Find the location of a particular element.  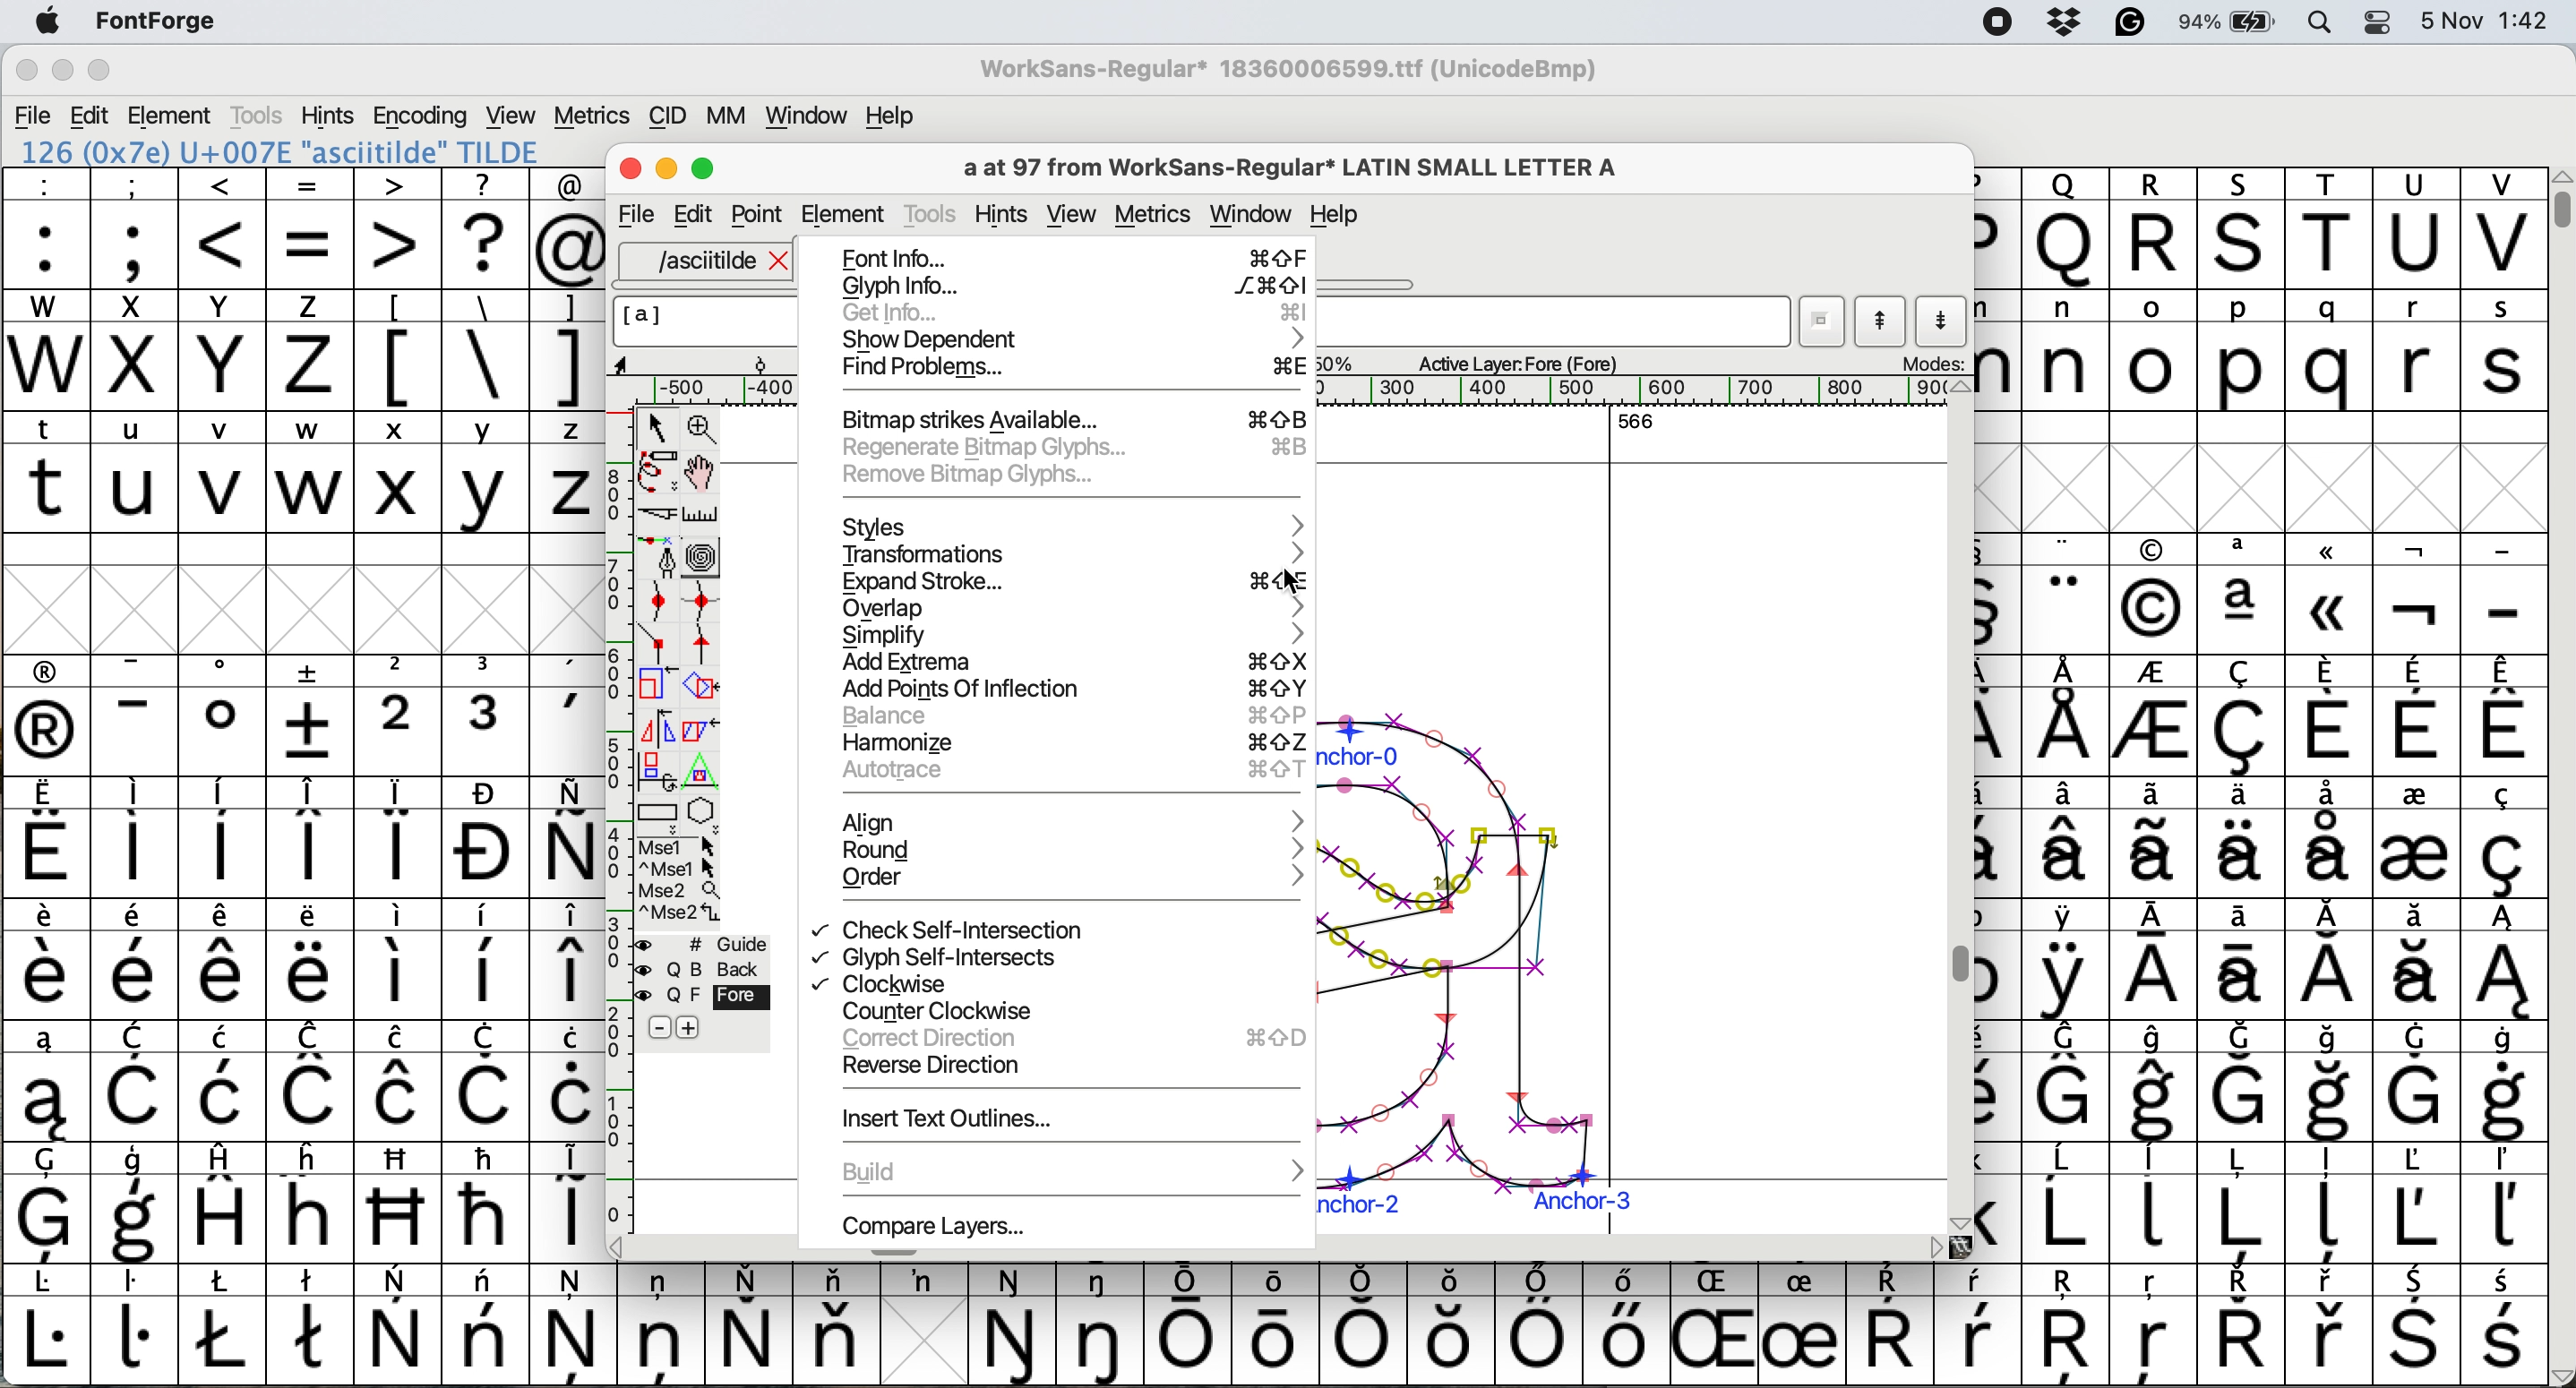

= is located at coordinates (312, 229).